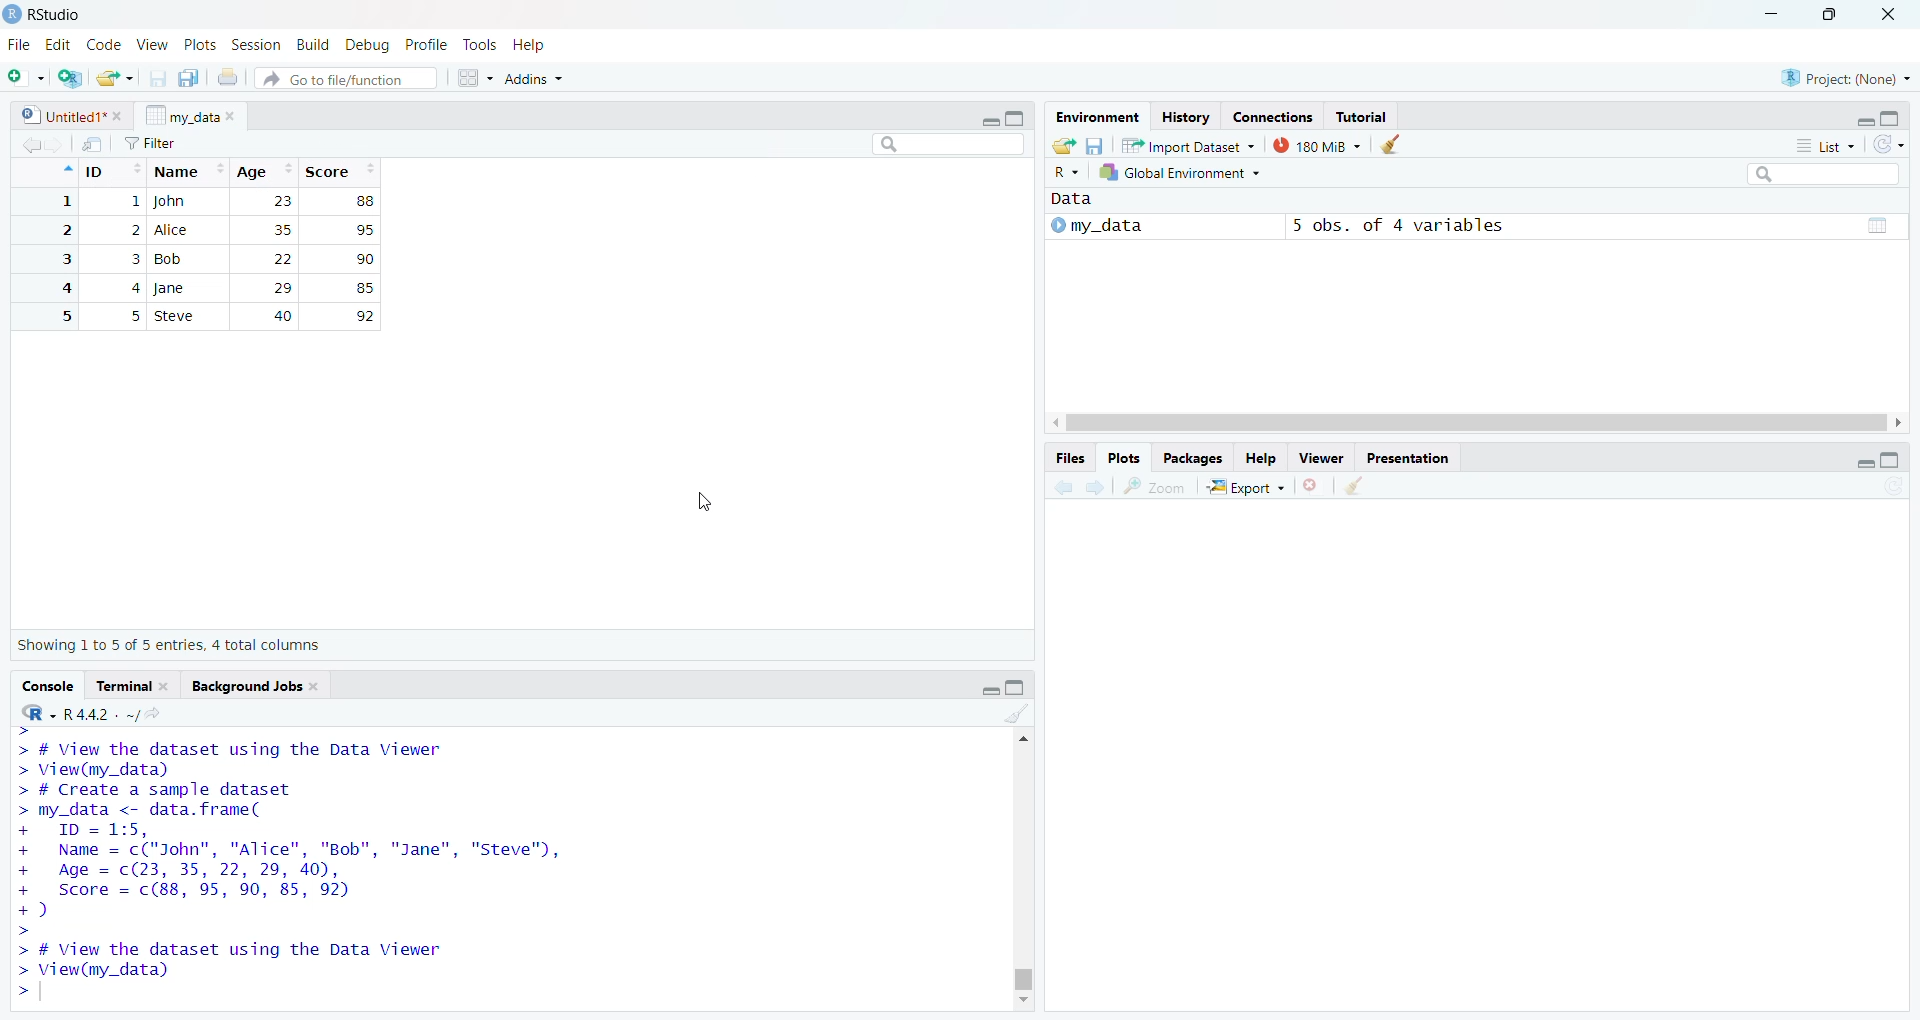 The width and height of the screenshot is (1920, 1020). Describe the element at coordinates (532, 47) in the screenshot. I see `Help` at that location.